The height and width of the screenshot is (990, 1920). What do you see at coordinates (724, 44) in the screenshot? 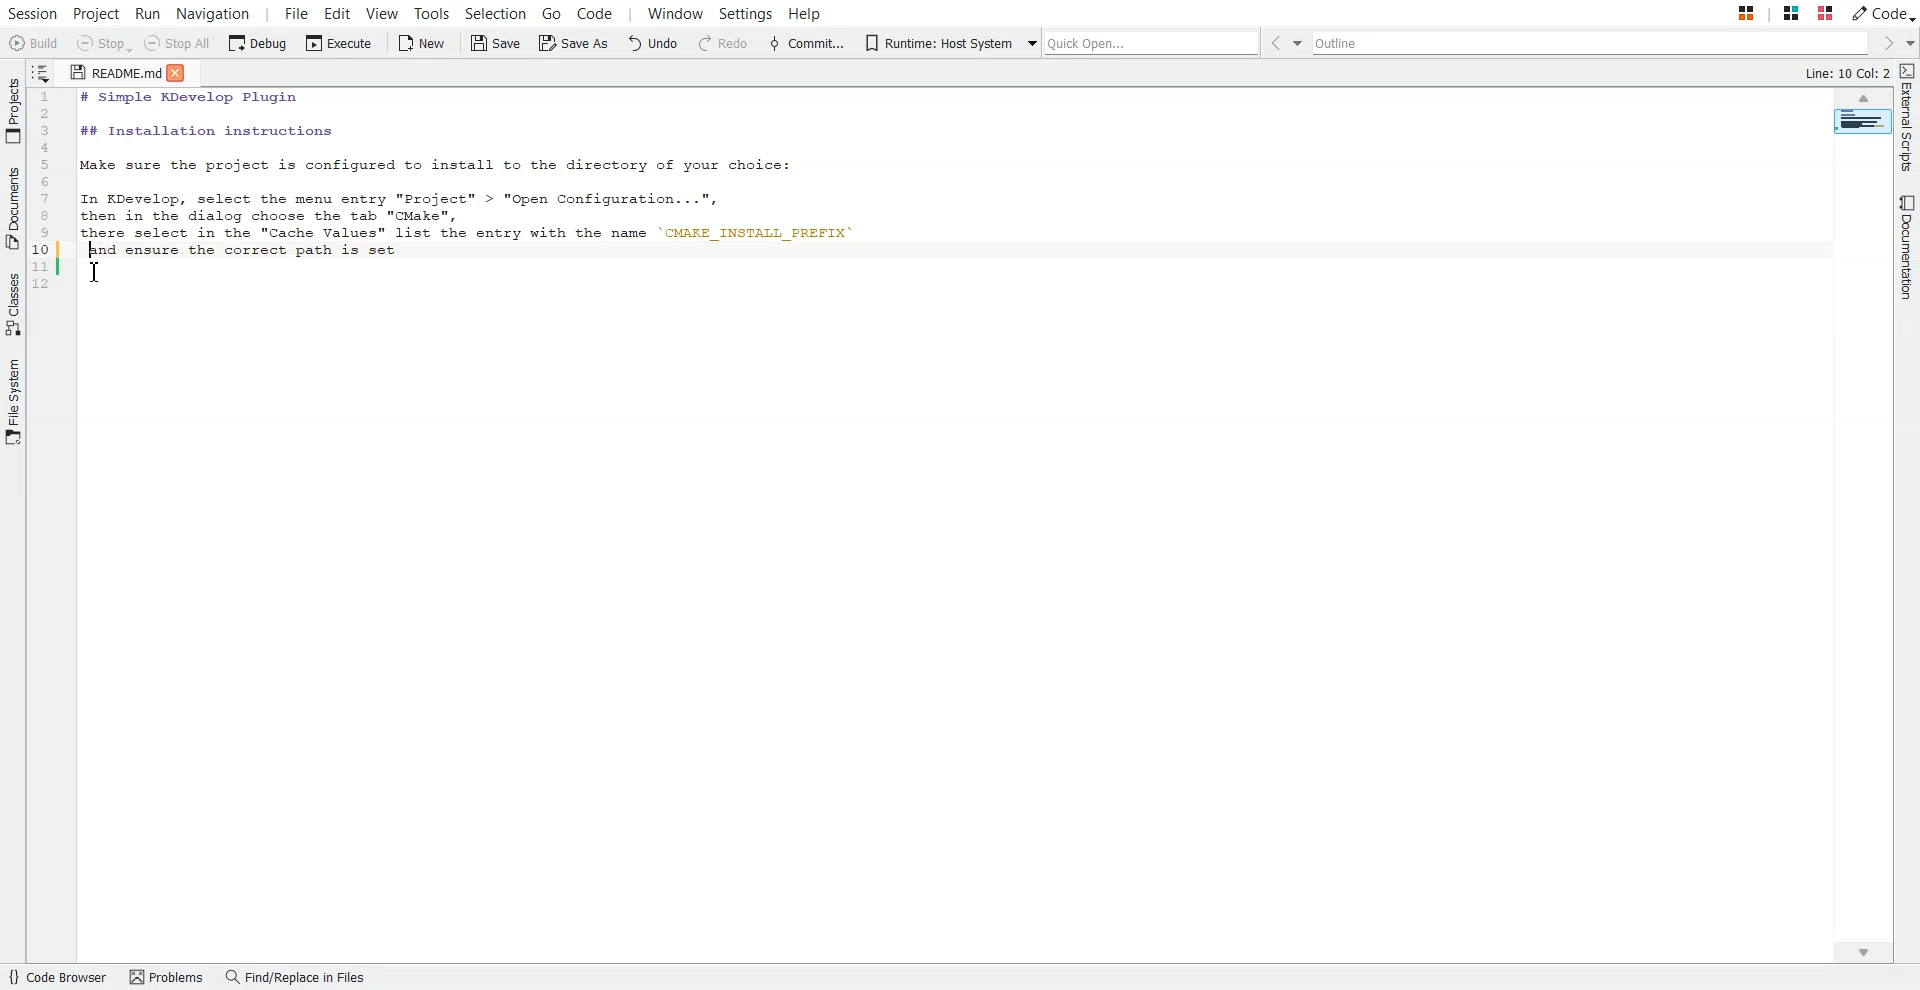
I see `Redo` at bounding box center [724, 44].